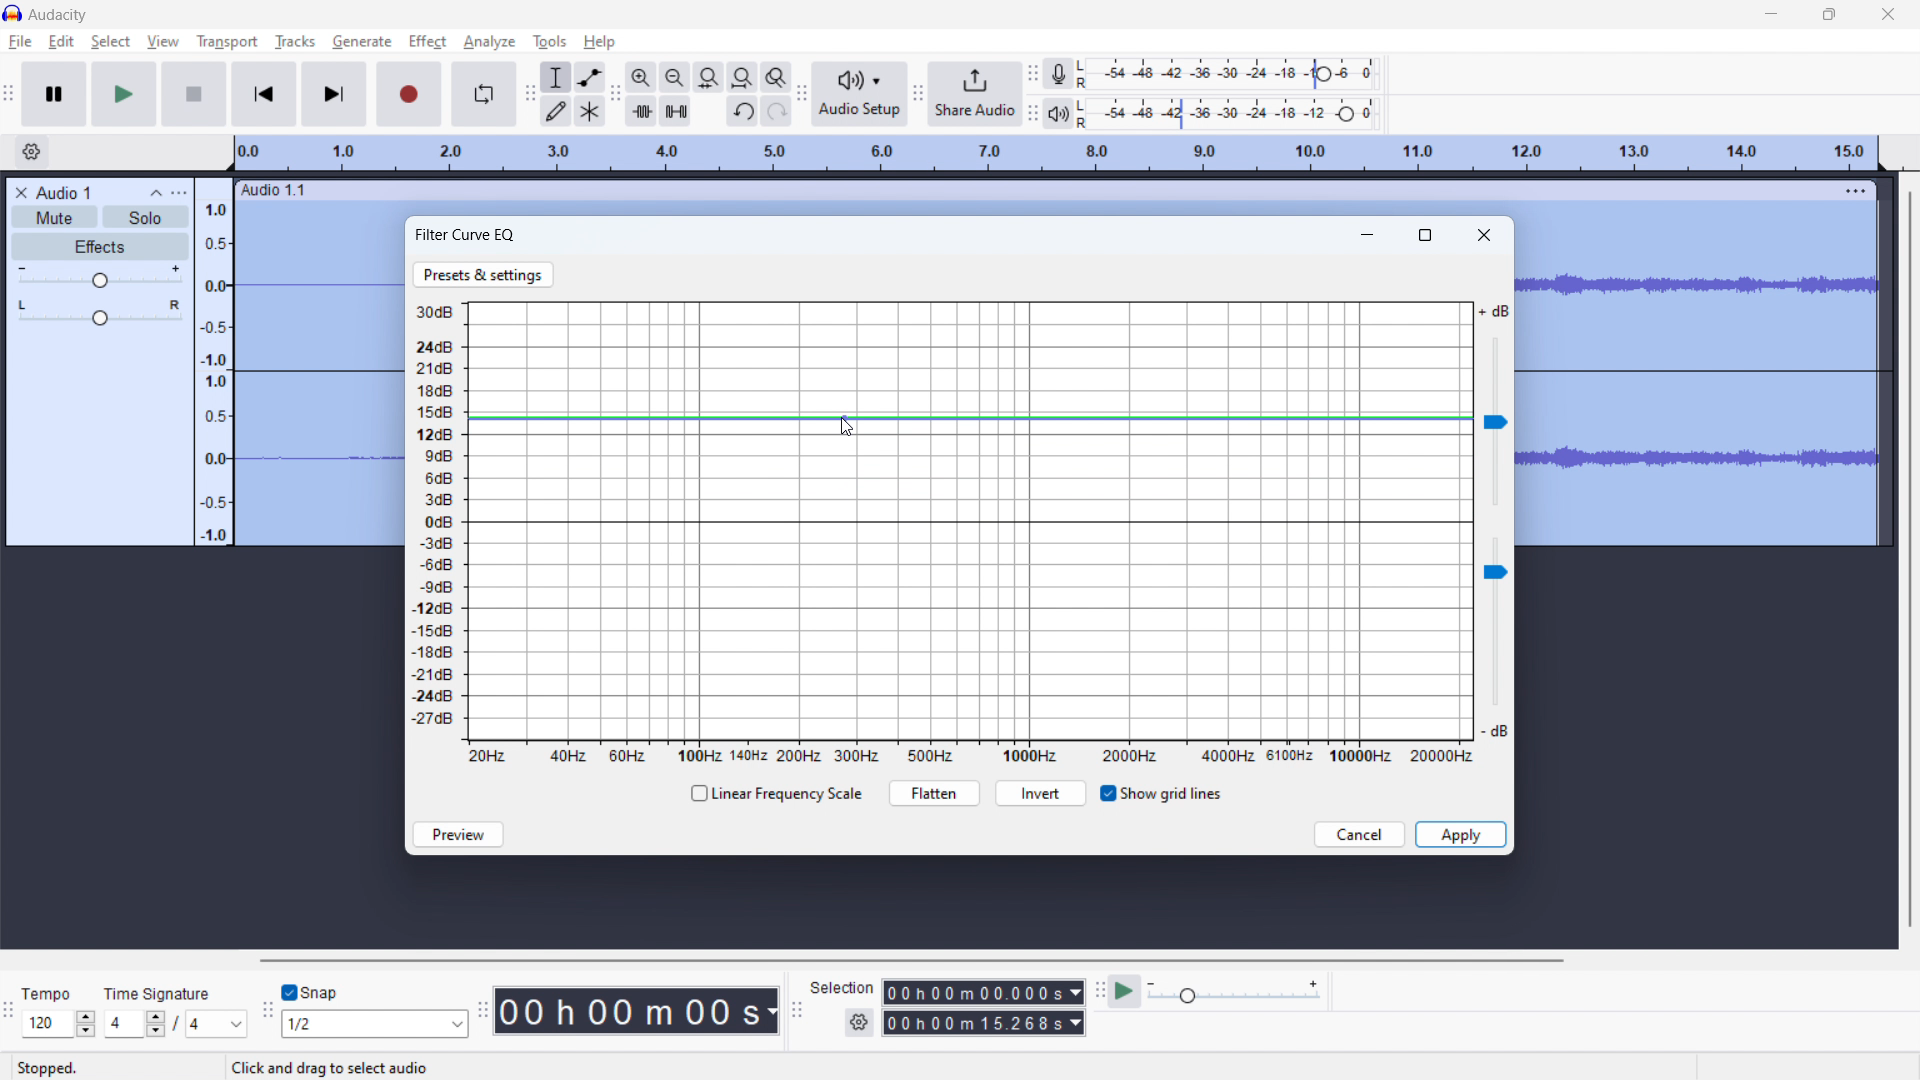 This screenshot has width=1920, height=1080. What do you see at coordinates (858, 1023) in the screenshot?
I see `settings` at bounding box center [858, 1023].